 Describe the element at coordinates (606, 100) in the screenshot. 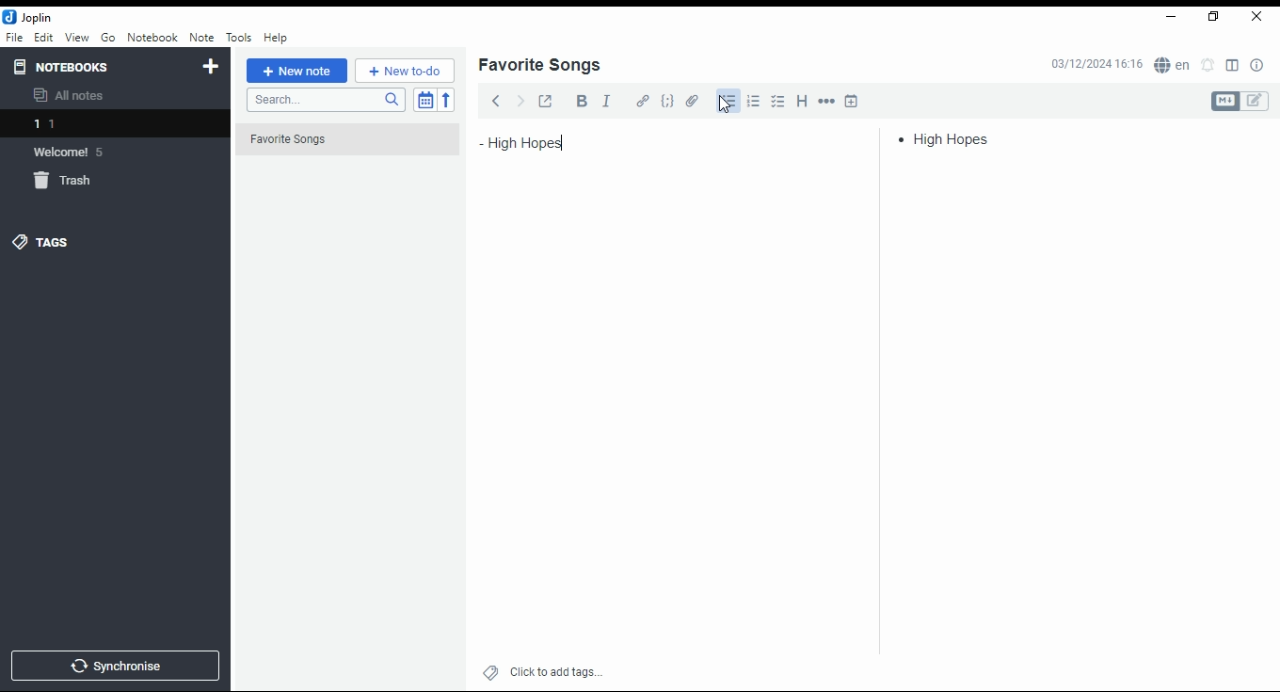

I see `italics` at that location.